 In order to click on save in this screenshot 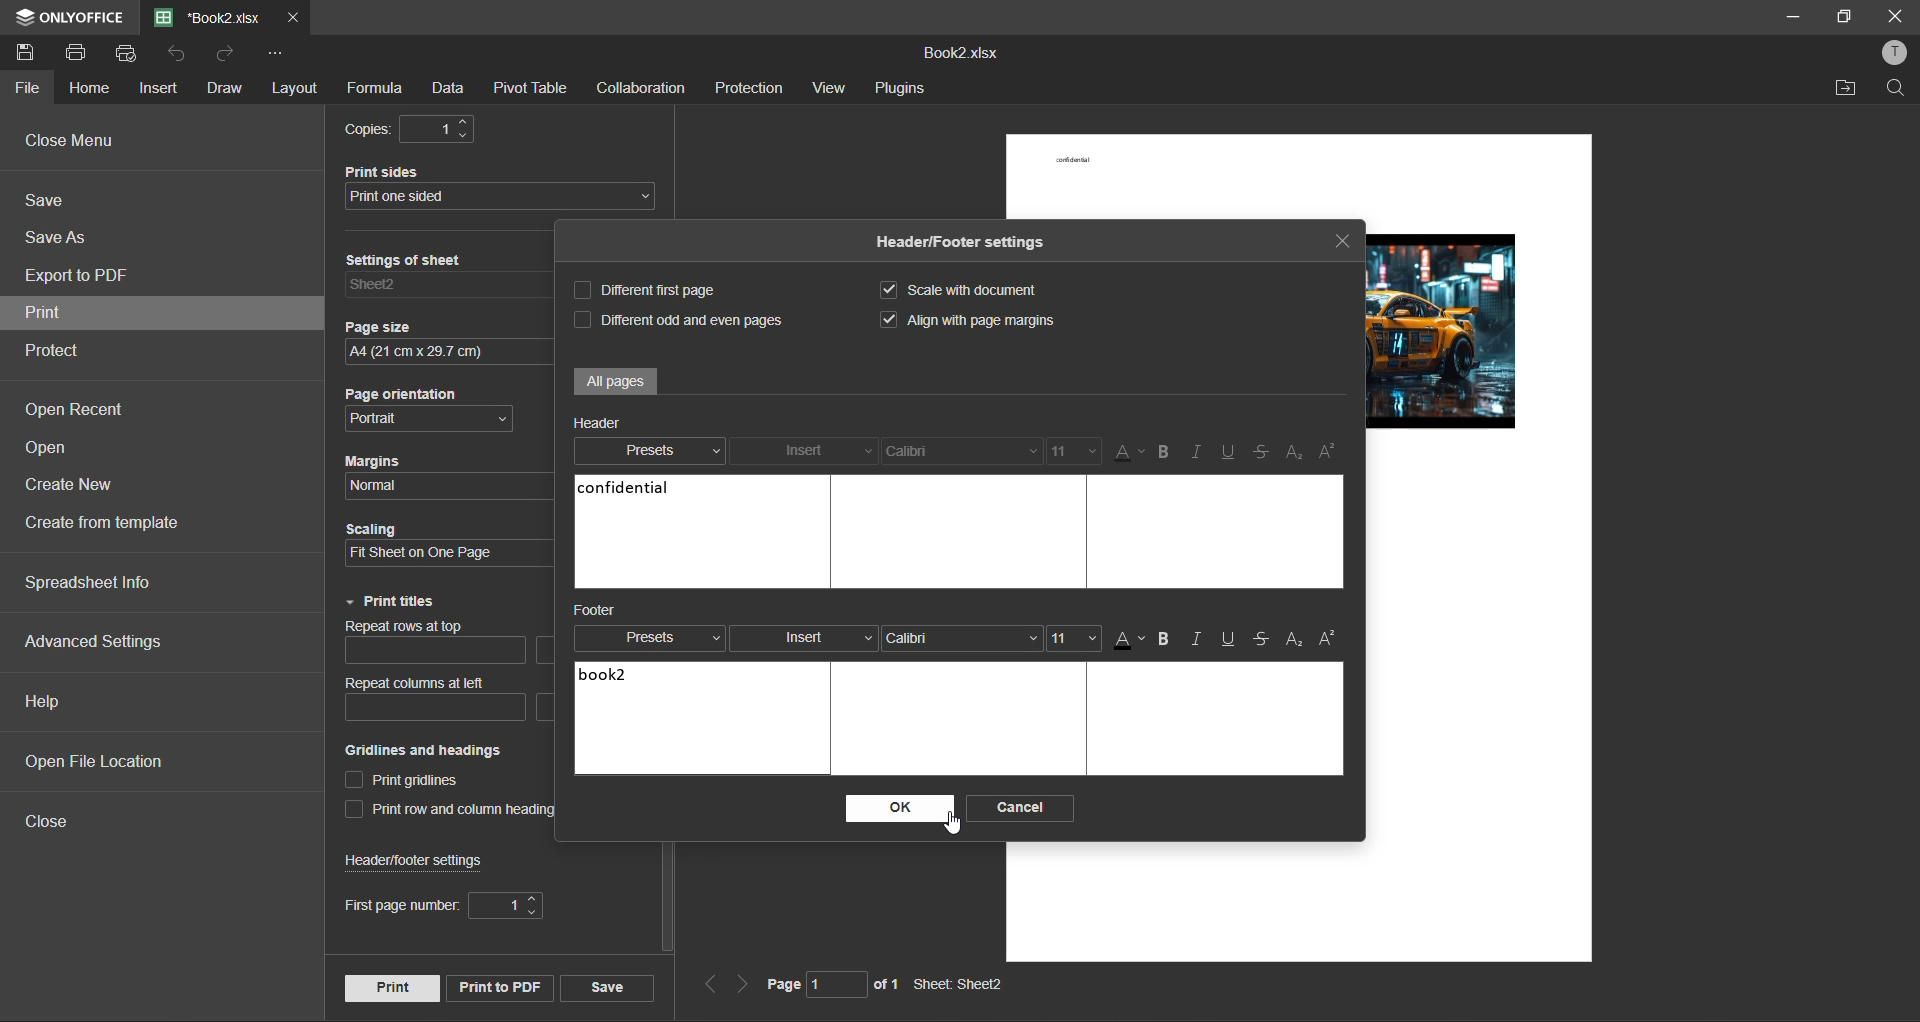, I will do `click(27, 53)`.